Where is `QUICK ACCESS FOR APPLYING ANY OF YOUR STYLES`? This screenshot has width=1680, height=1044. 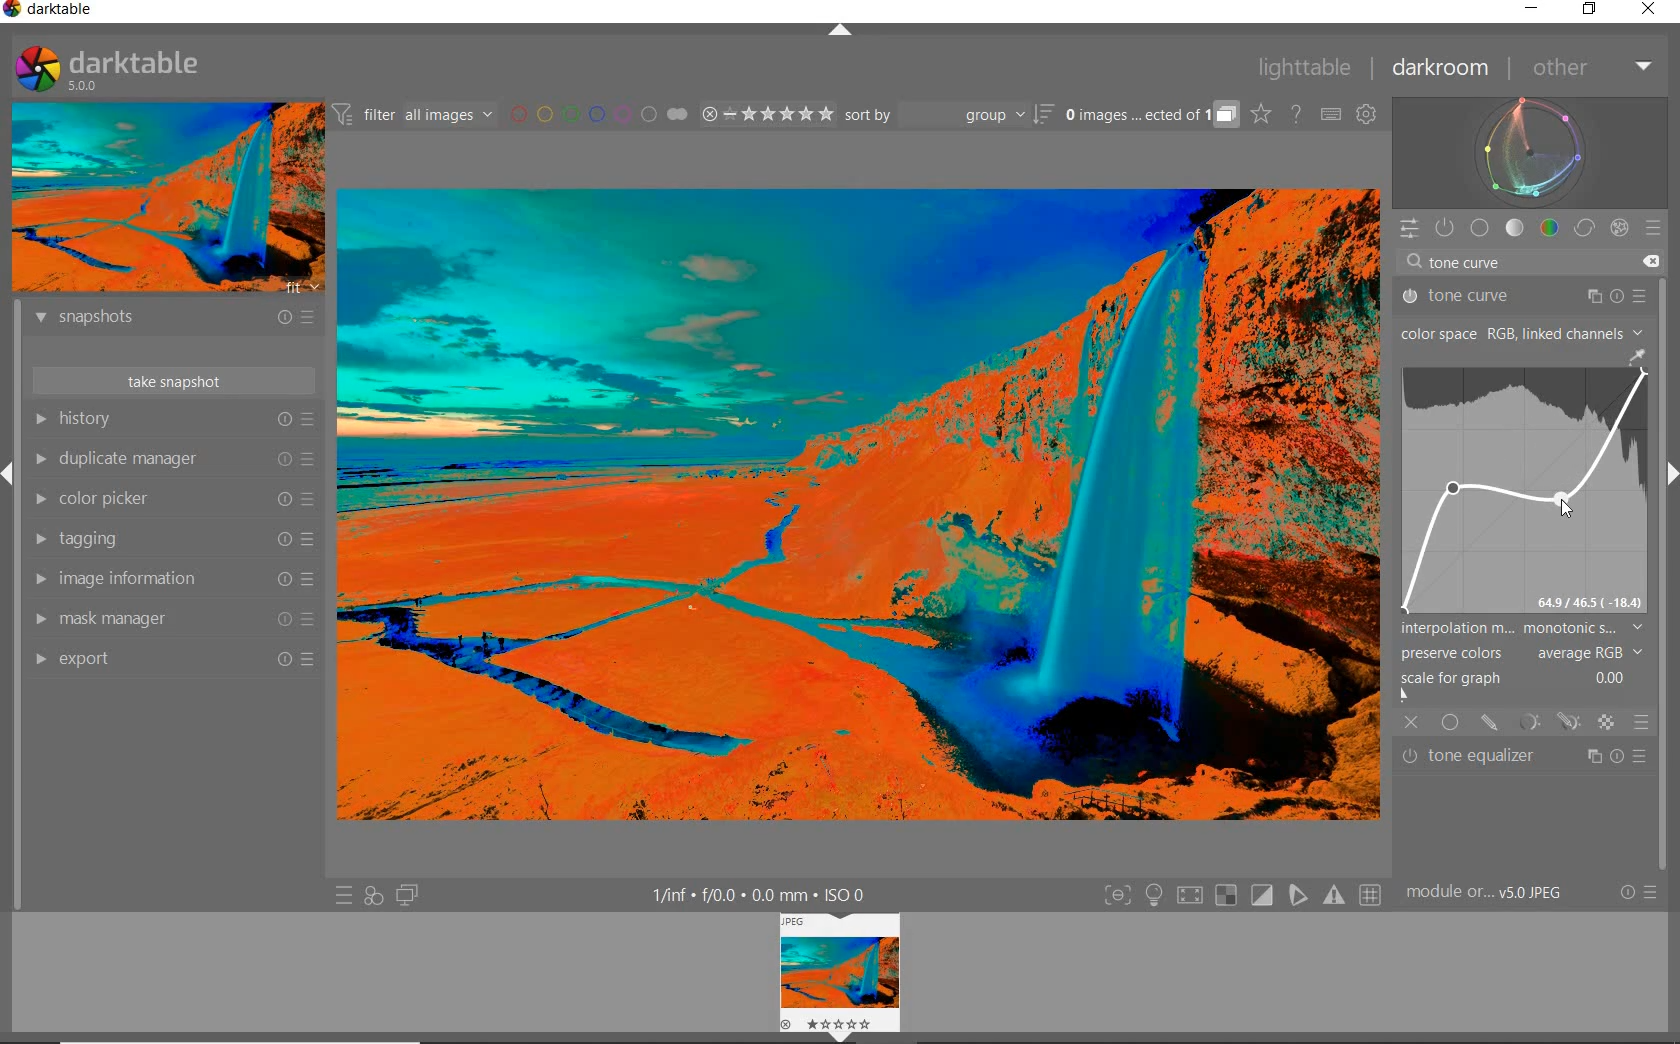
QUICK ACCESS FOR APPLYING ANY OF YOUR STYLES is located at coordinates (372, 897).